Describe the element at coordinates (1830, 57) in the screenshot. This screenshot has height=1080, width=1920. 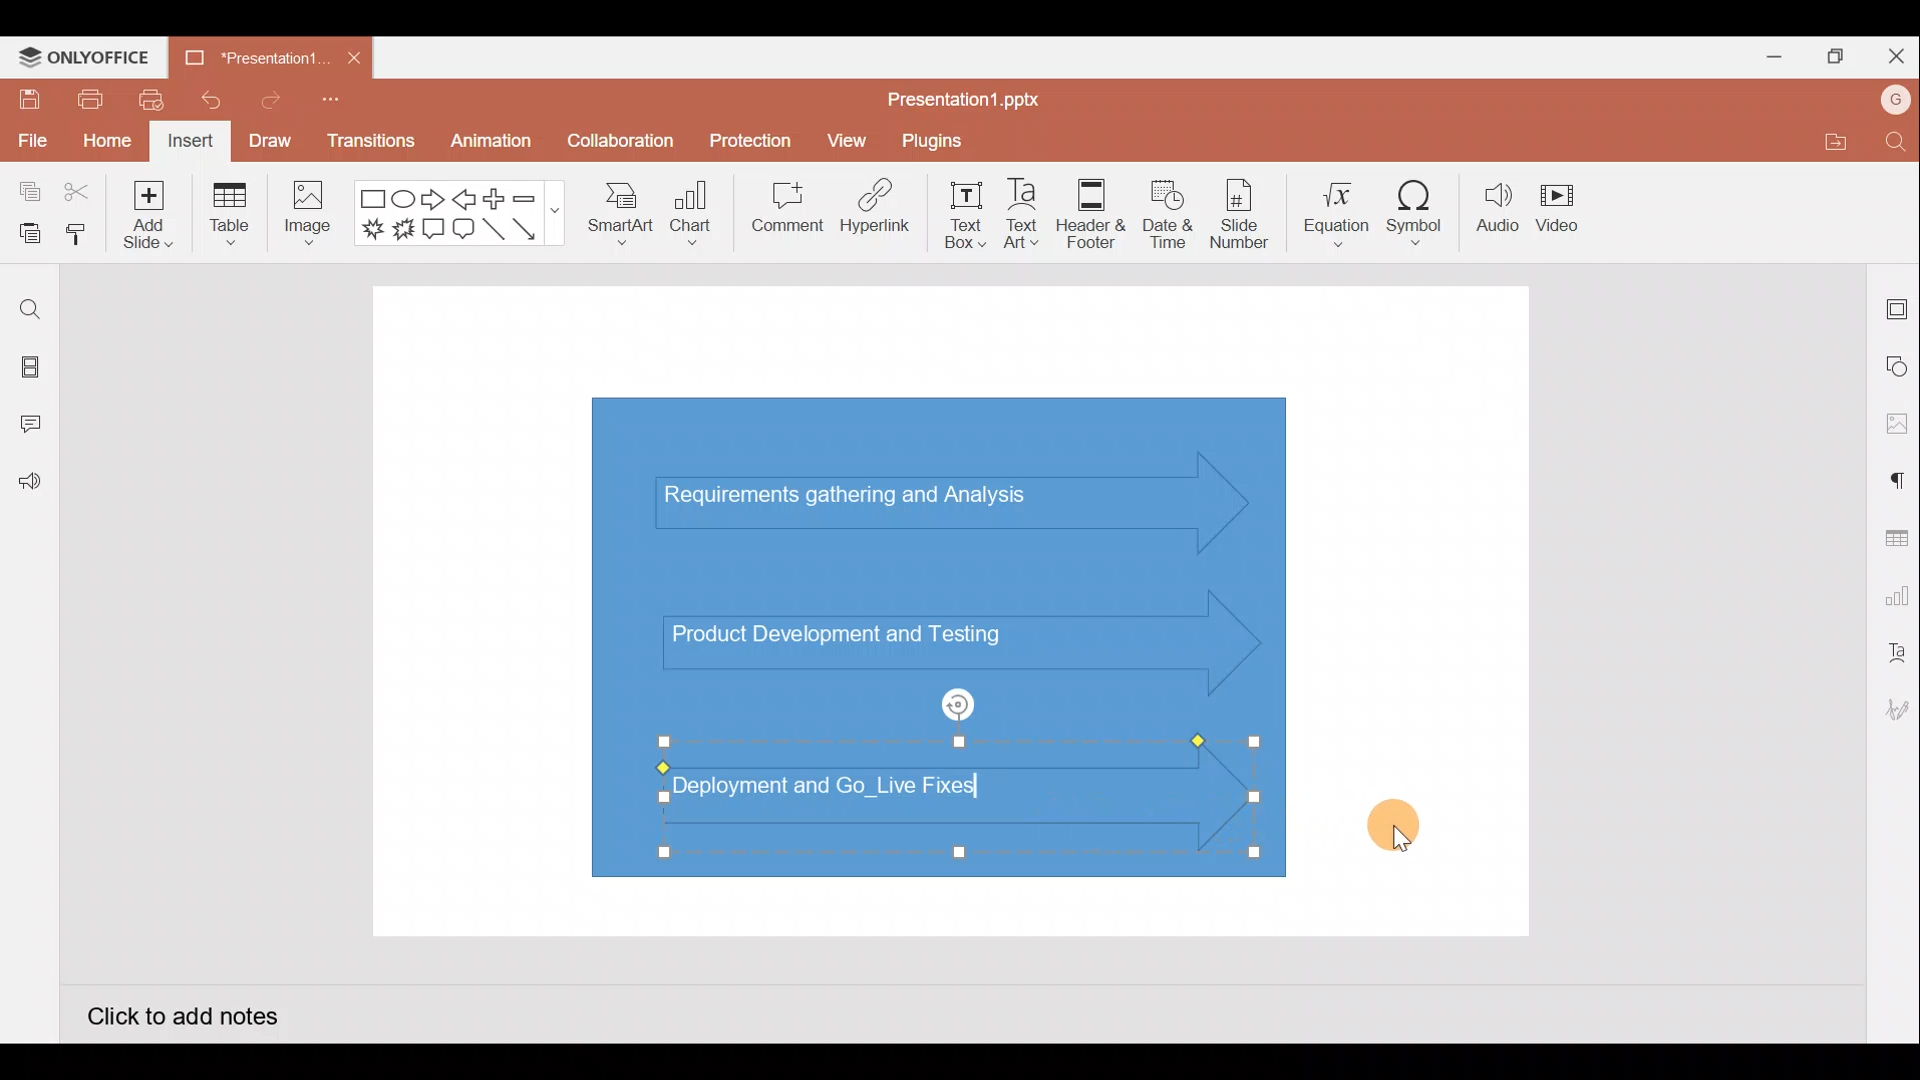
I see `Maximize` at that location.